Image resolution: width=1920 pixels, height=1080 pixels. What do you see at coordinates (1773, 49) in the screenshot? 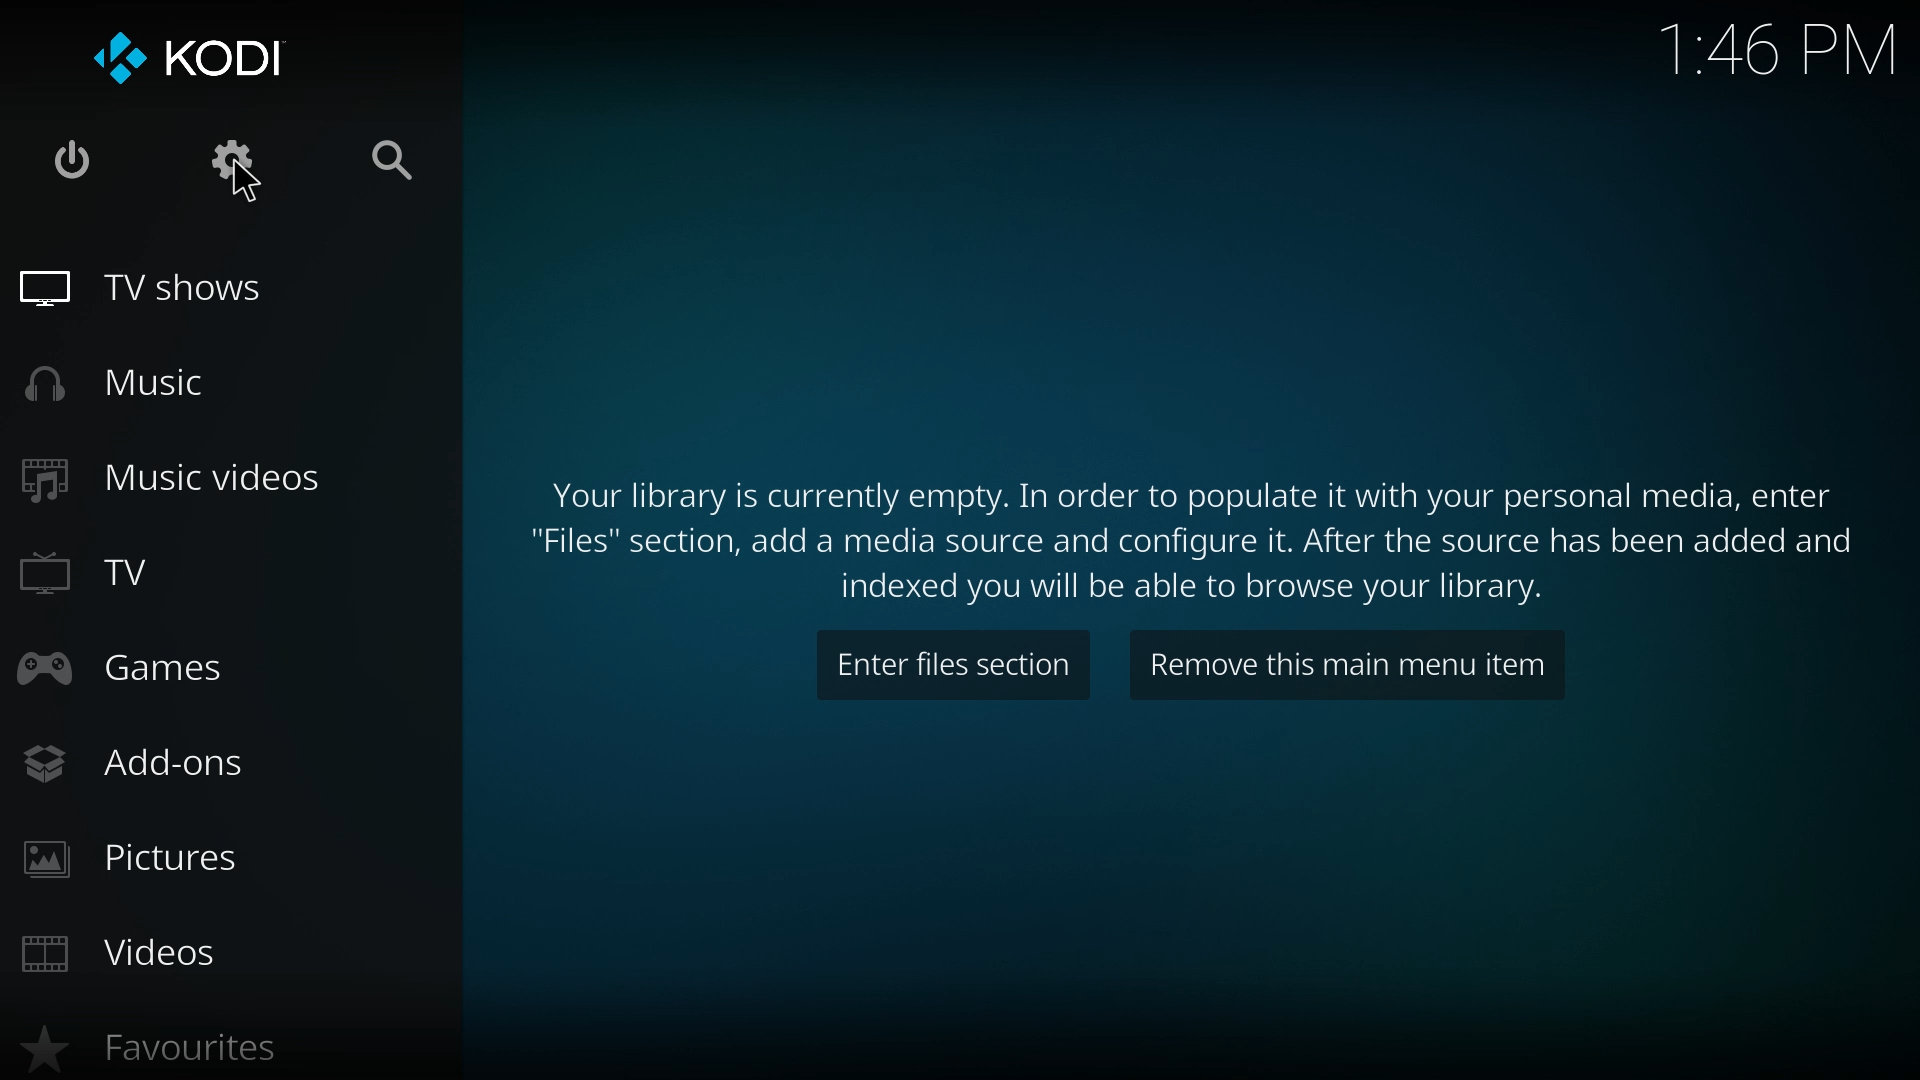
I see `time` at bounding box center [1773, 49].